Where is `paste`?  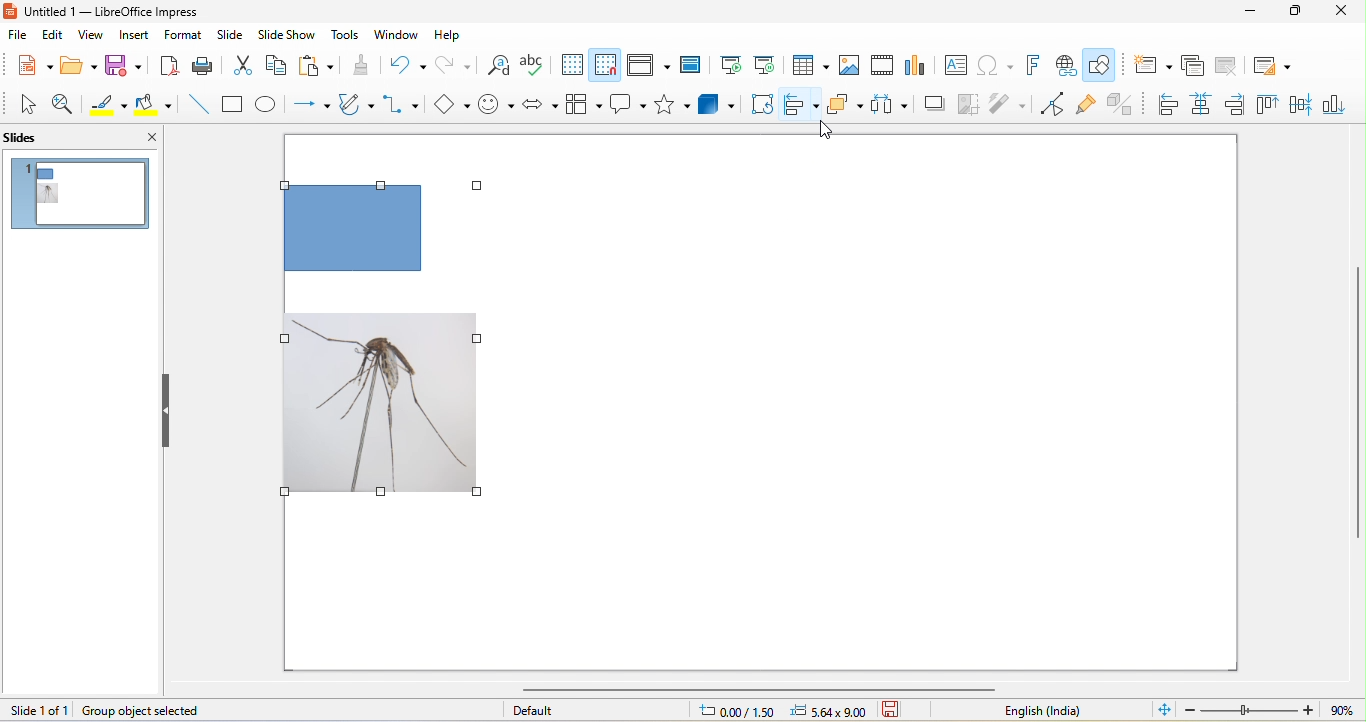 paste is located at coordinates (316, 66).